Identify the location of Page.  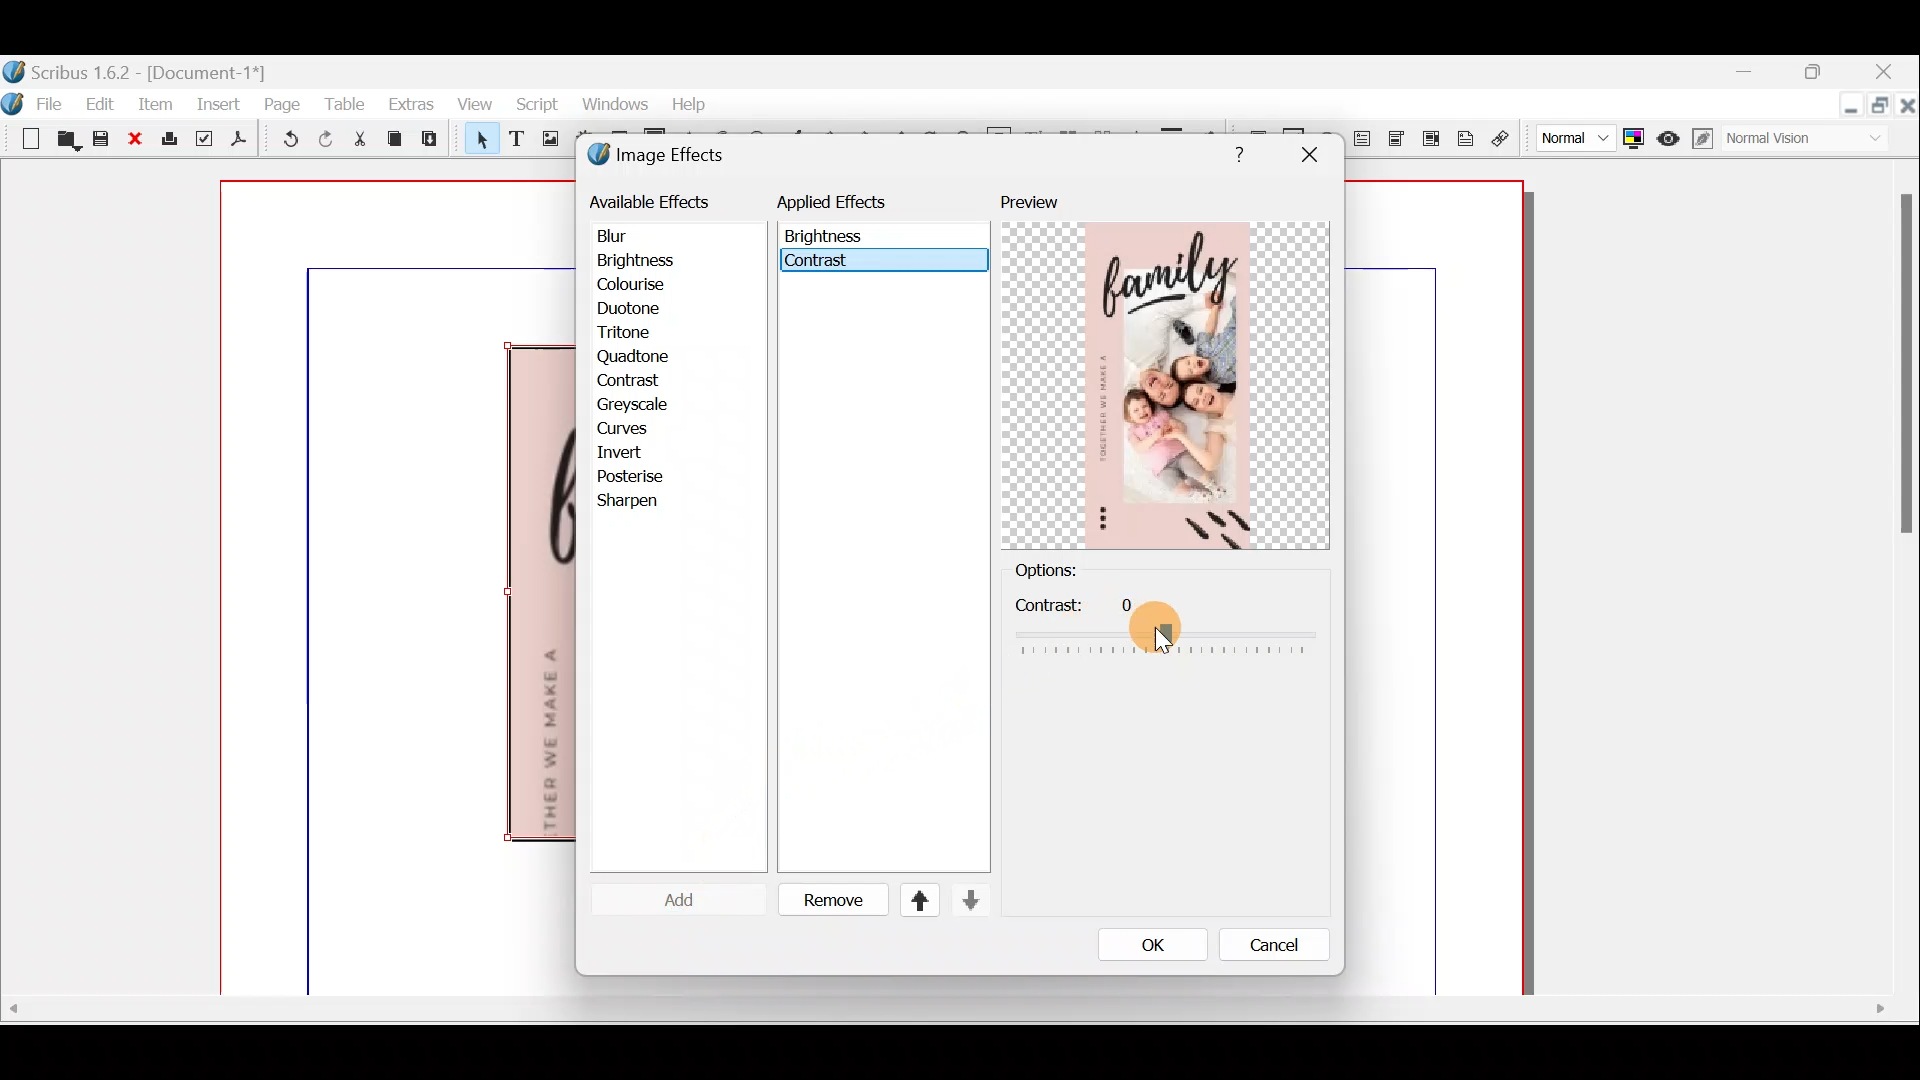
(283, 103).